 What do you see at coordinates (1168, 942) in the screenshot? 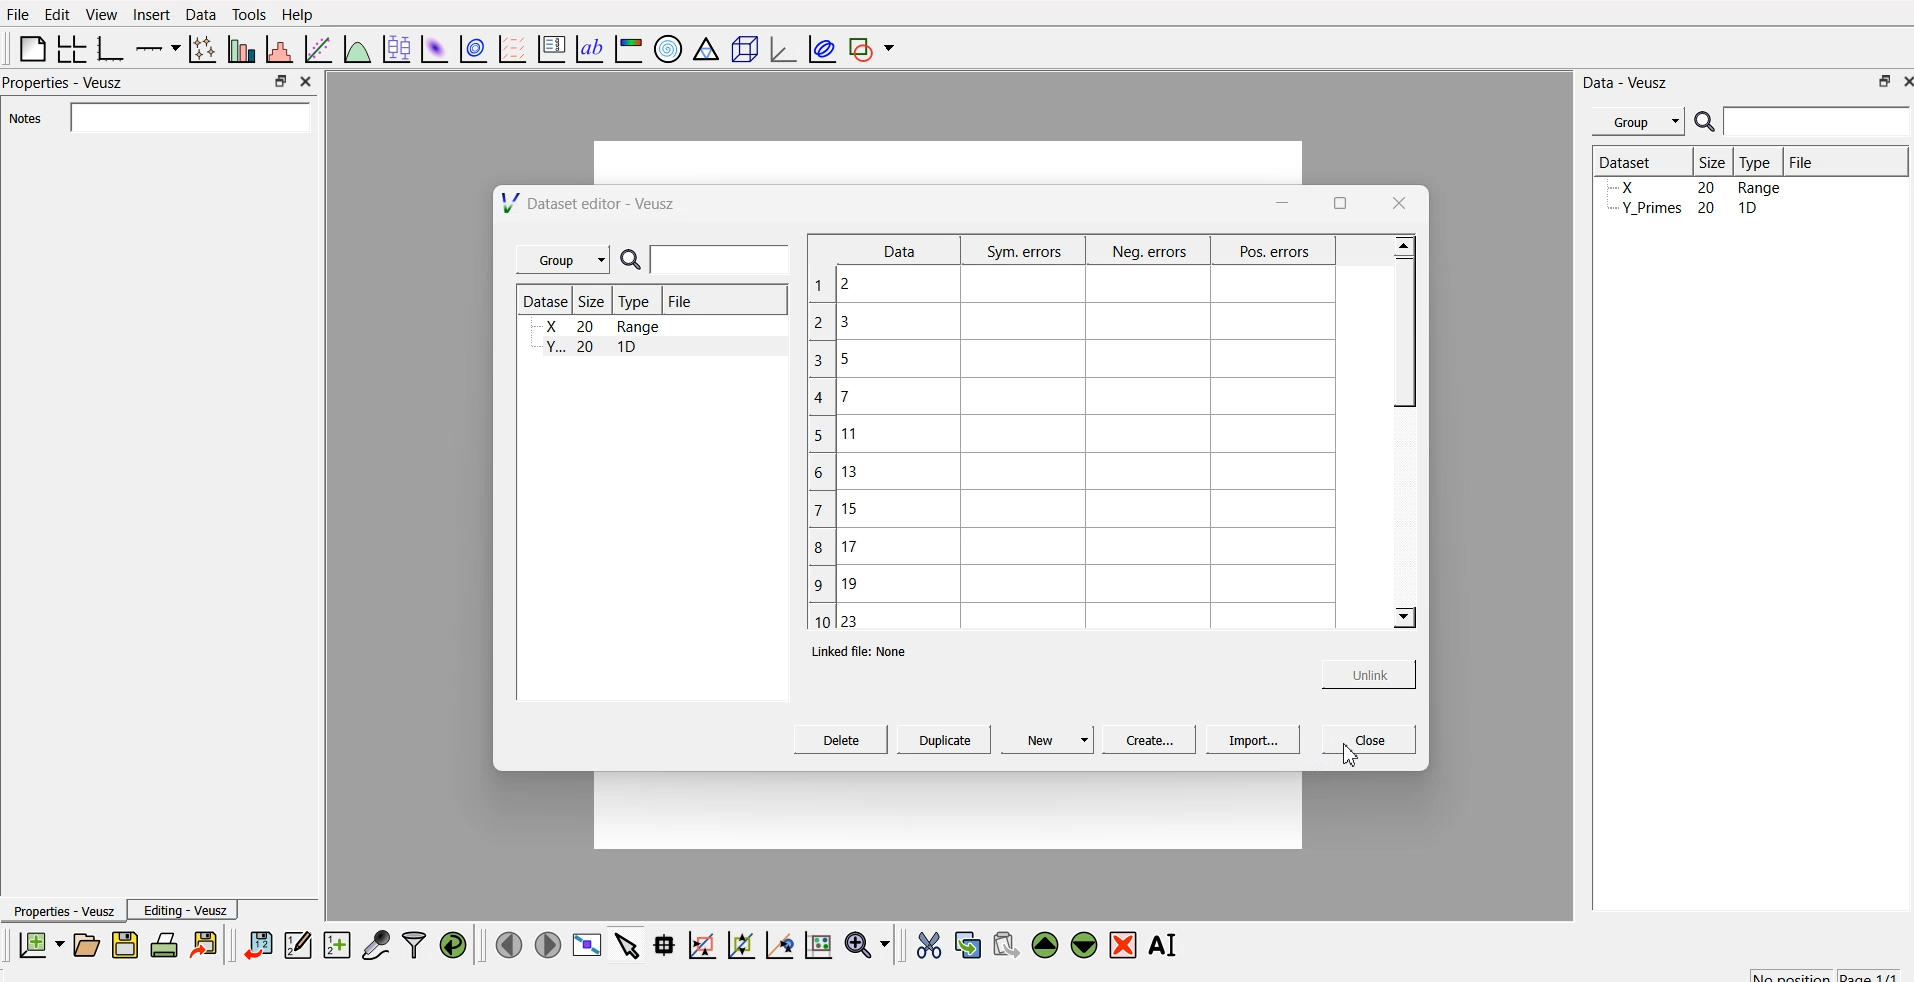
I see `rename the selected widget` at bounding box center [1168, 942].